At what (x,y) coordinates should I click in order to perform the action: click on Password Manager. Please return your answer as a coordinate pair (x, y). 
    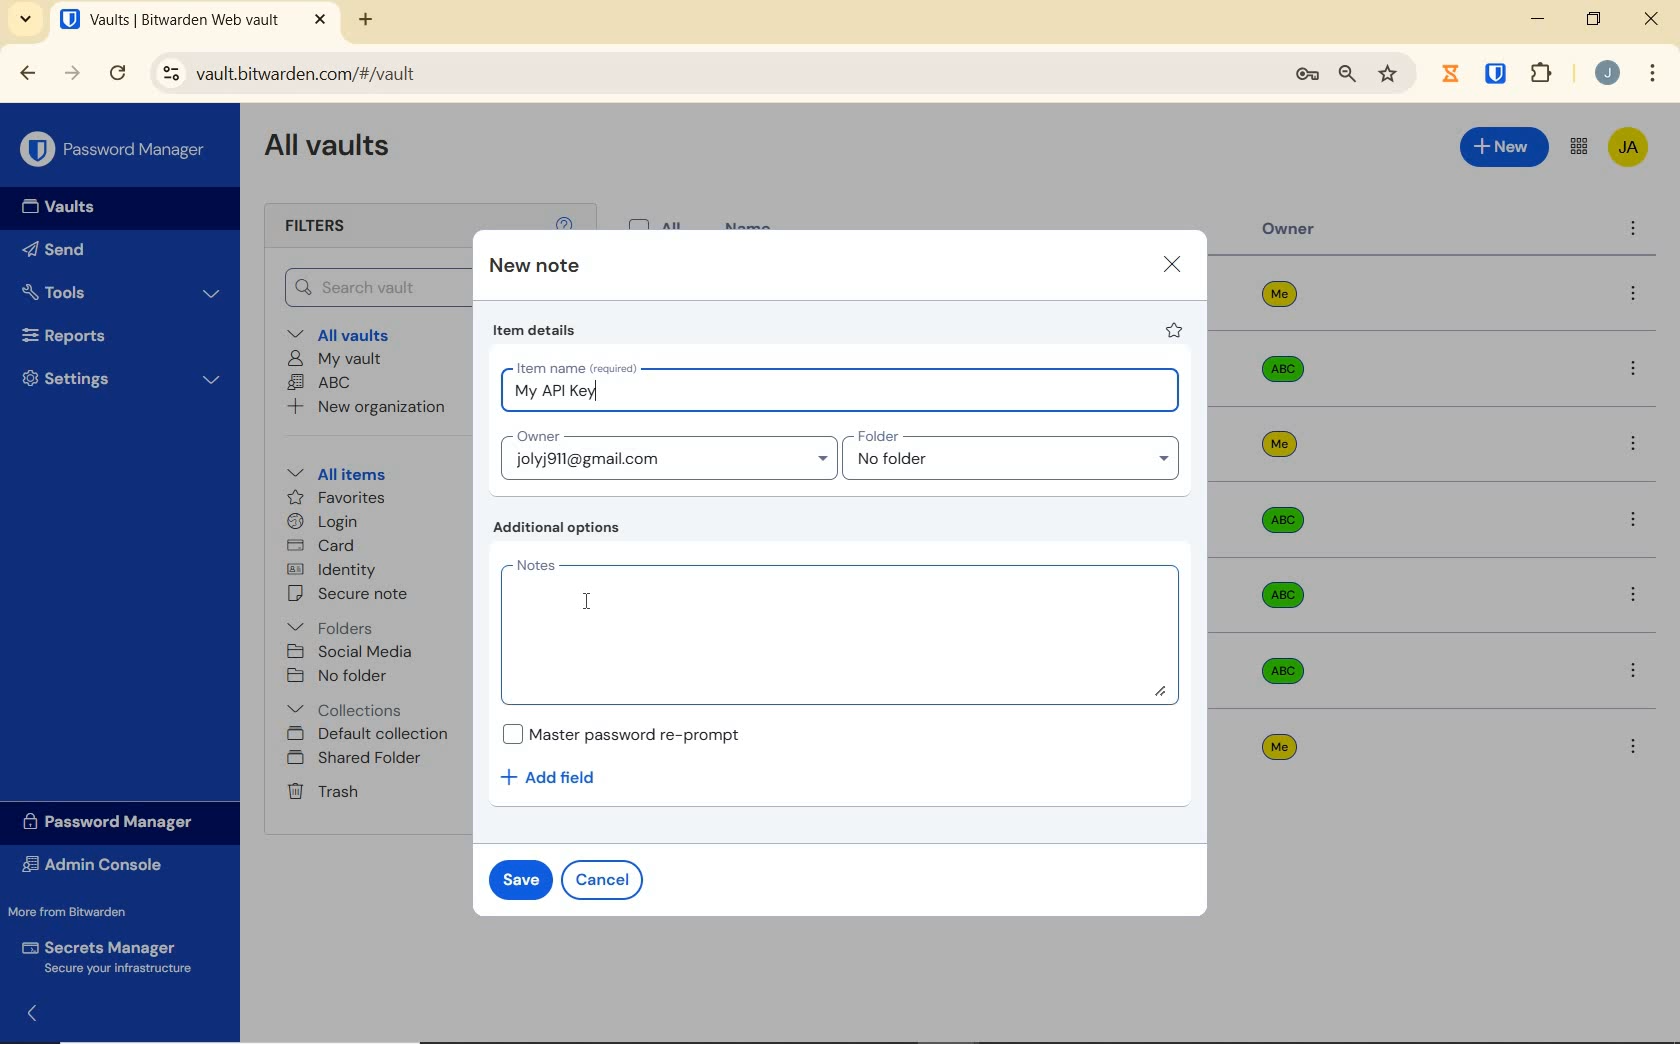
    Looking at the image, I should click on (114, 821).